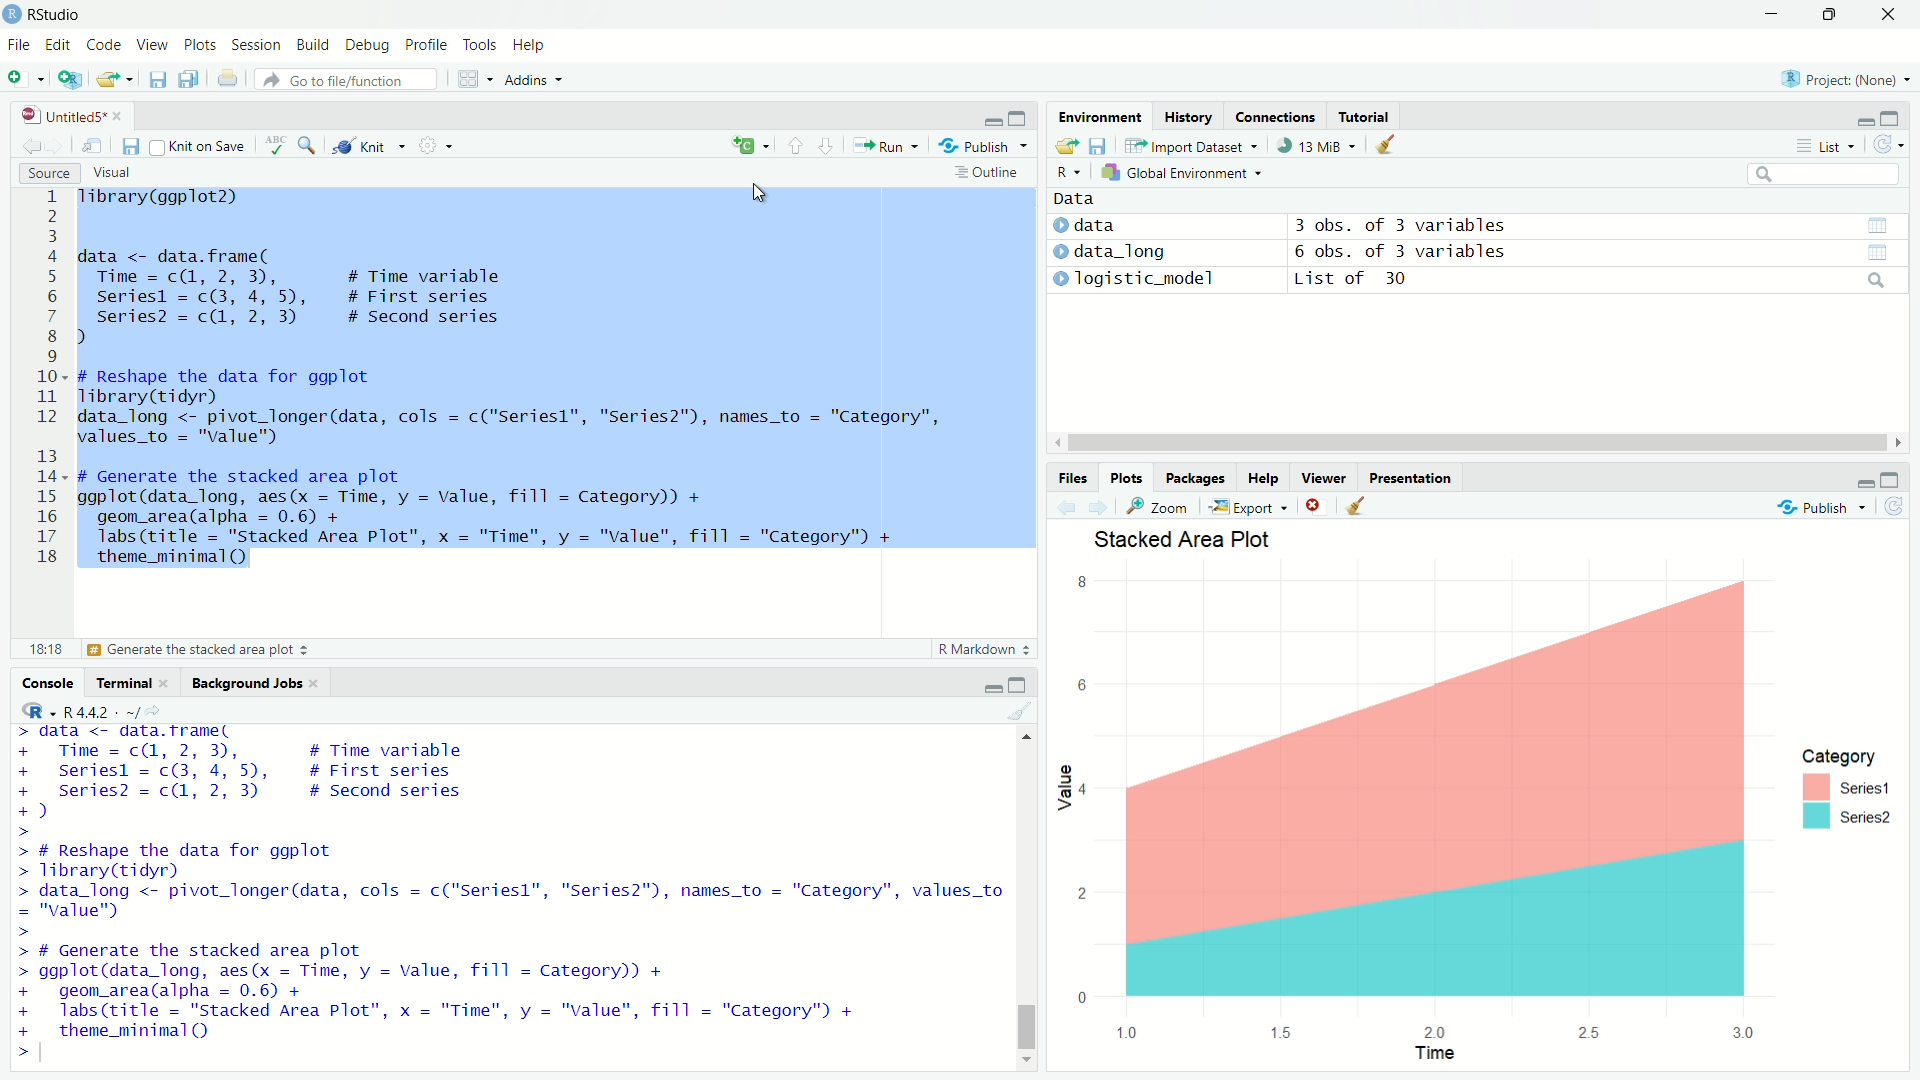  Describe the element at coordinates (1852, 79) in the screenshot. I see `Project: (None)` at that location.